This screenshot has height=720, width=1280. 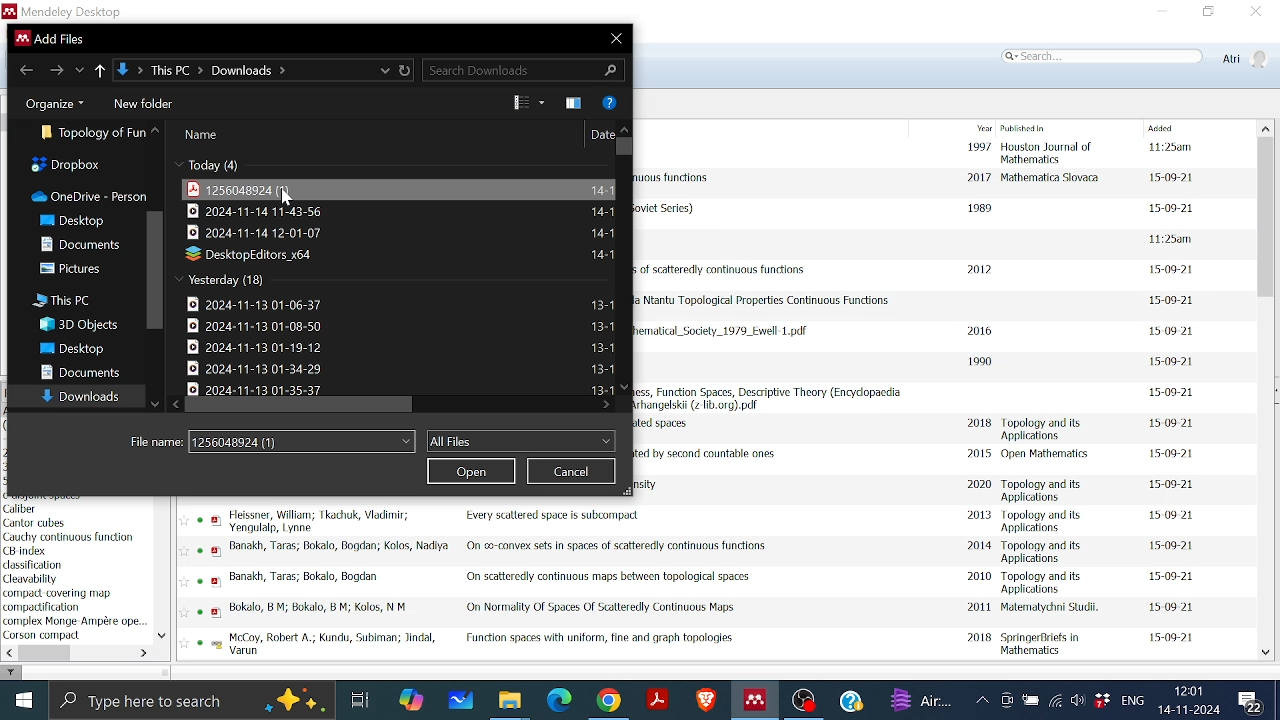 What do you see at coordinates (304, 577) in the screenshot?
I see `Author` at bounding box center [304, 577].